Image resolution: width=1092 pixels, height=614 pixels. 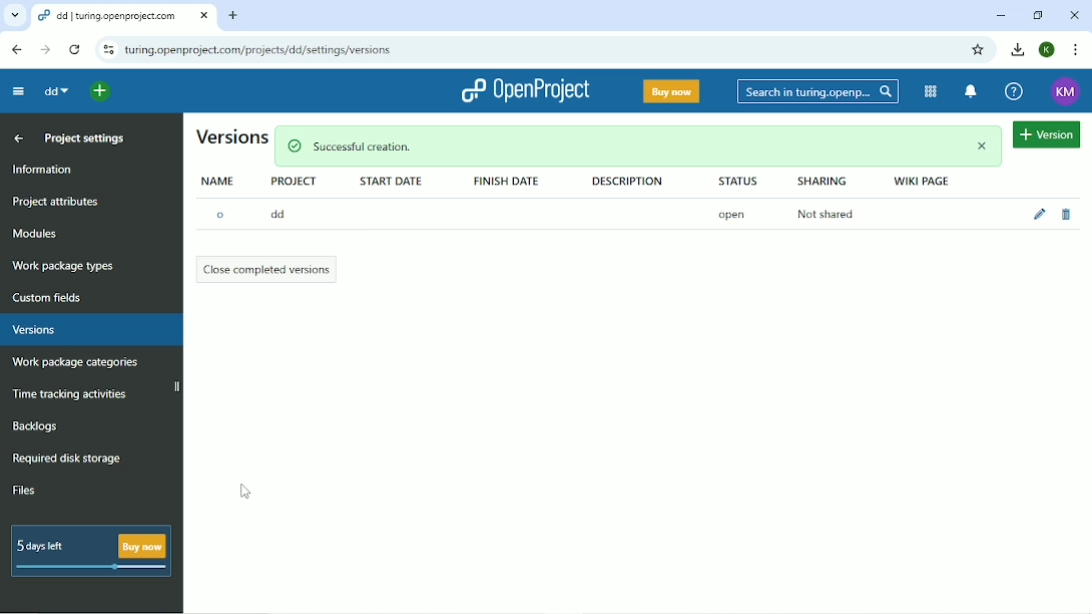 I want to click on Edit, so click(x=1038, y=214).